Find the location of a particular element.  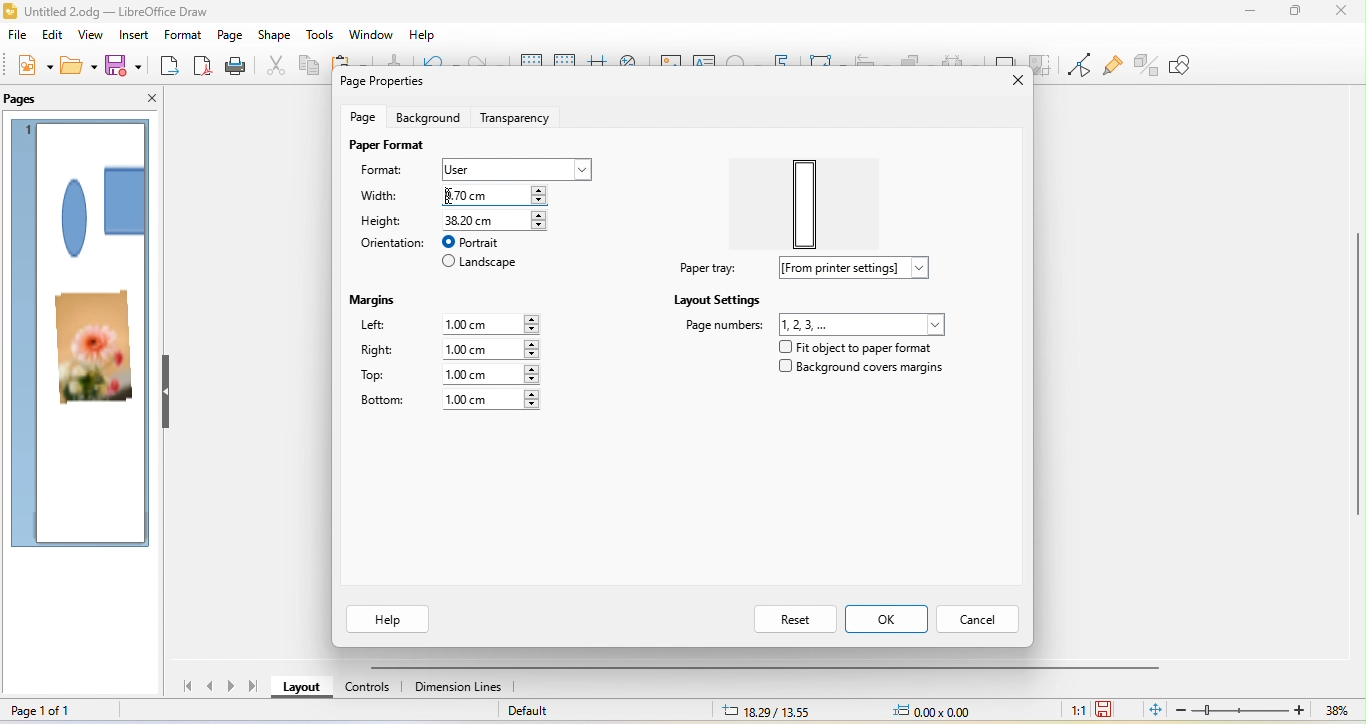

toggle extrusion is located at coordinates (1146, 64).